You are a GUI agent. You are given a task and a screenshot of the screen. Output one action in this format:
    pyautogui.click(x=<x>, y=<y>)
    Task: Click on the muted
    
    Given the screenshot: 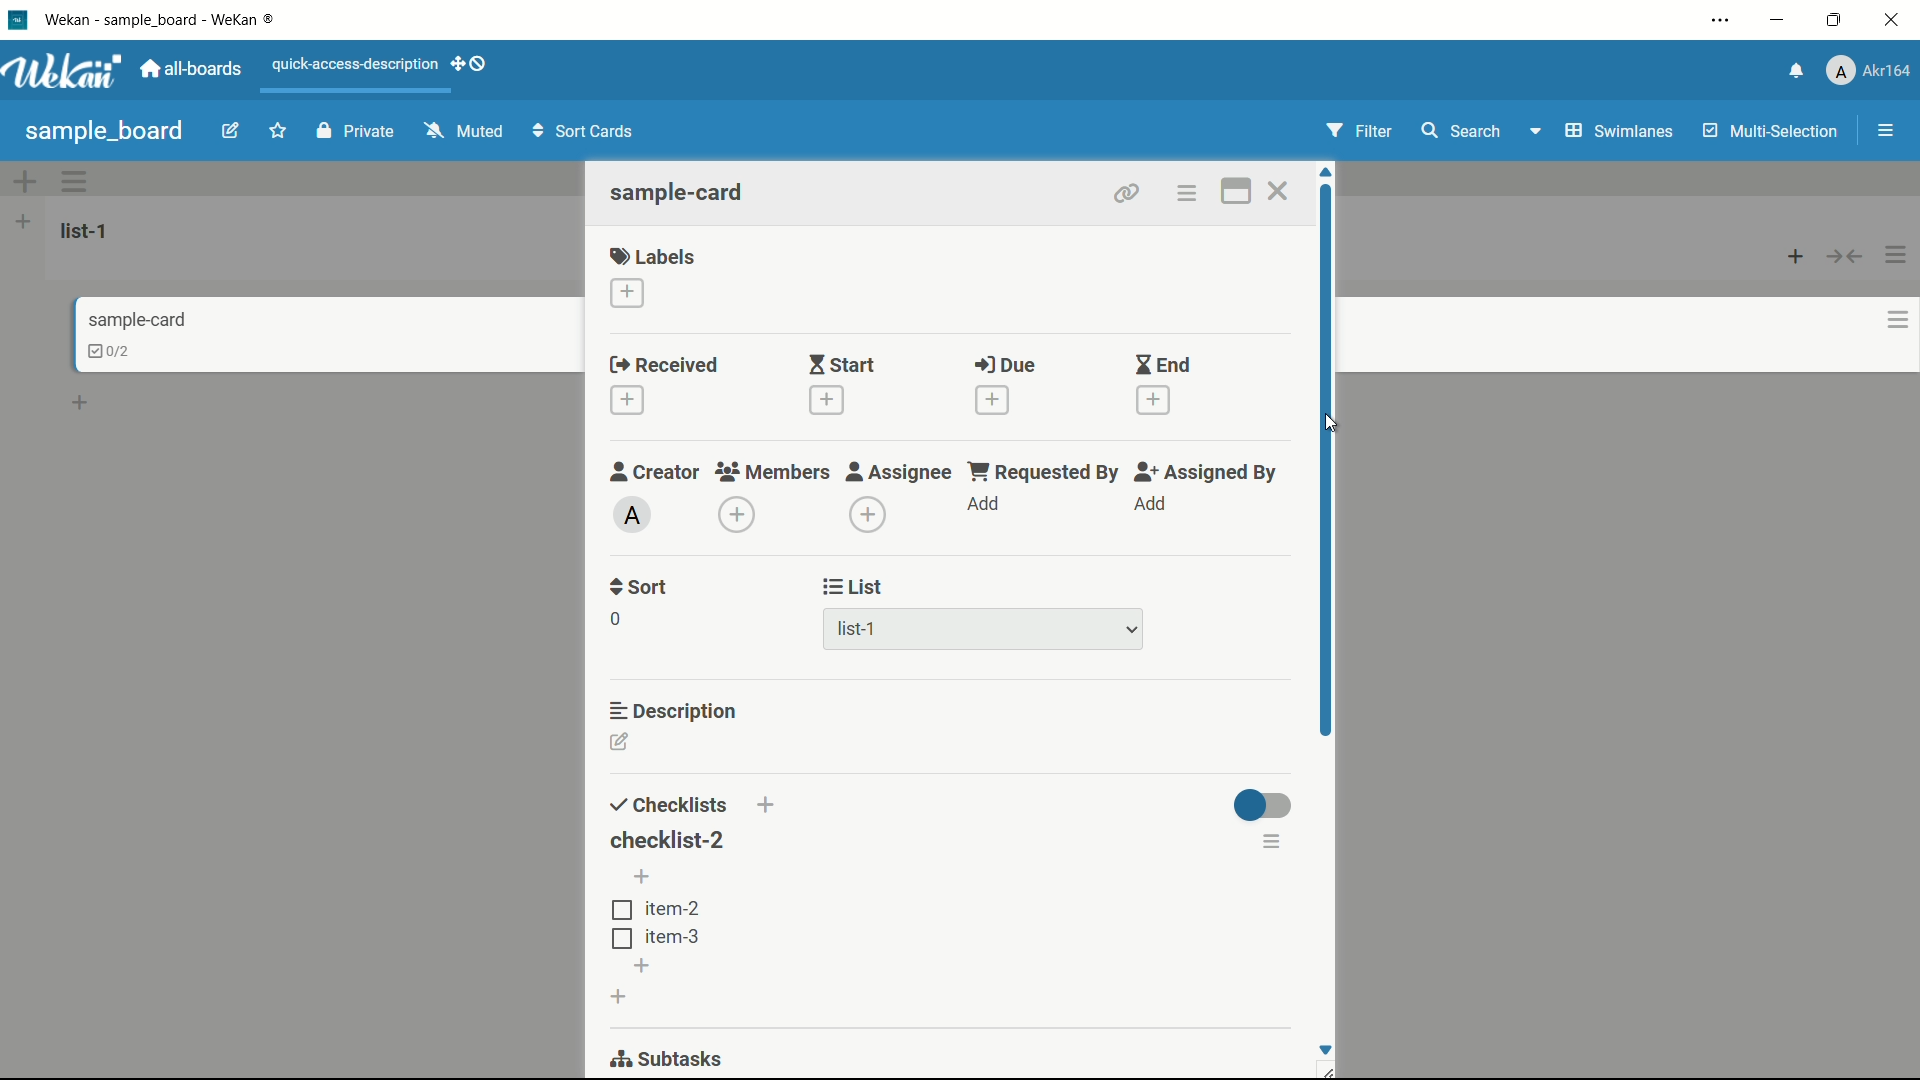 What is the action you would take?
    pyautogui.click(x=461, y=132)
    